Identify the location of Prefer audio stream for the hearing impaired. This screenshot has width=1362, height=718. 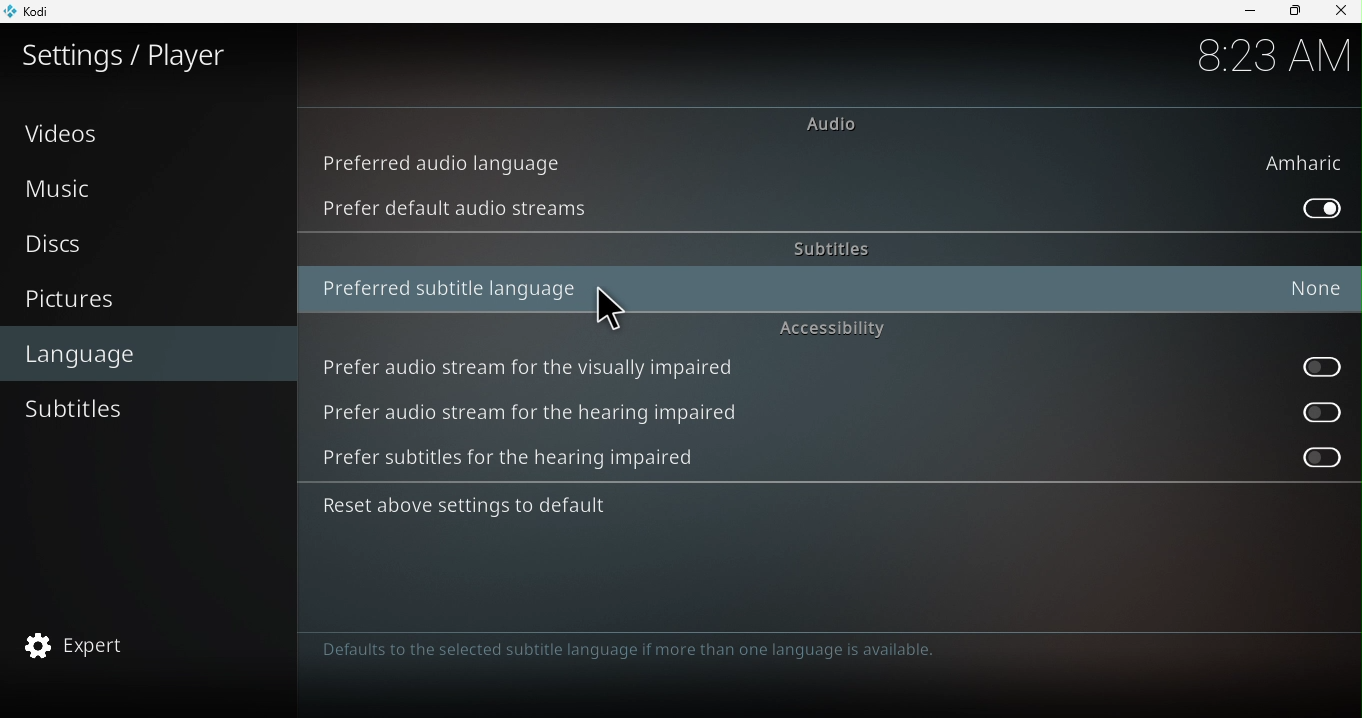
(551, 415).